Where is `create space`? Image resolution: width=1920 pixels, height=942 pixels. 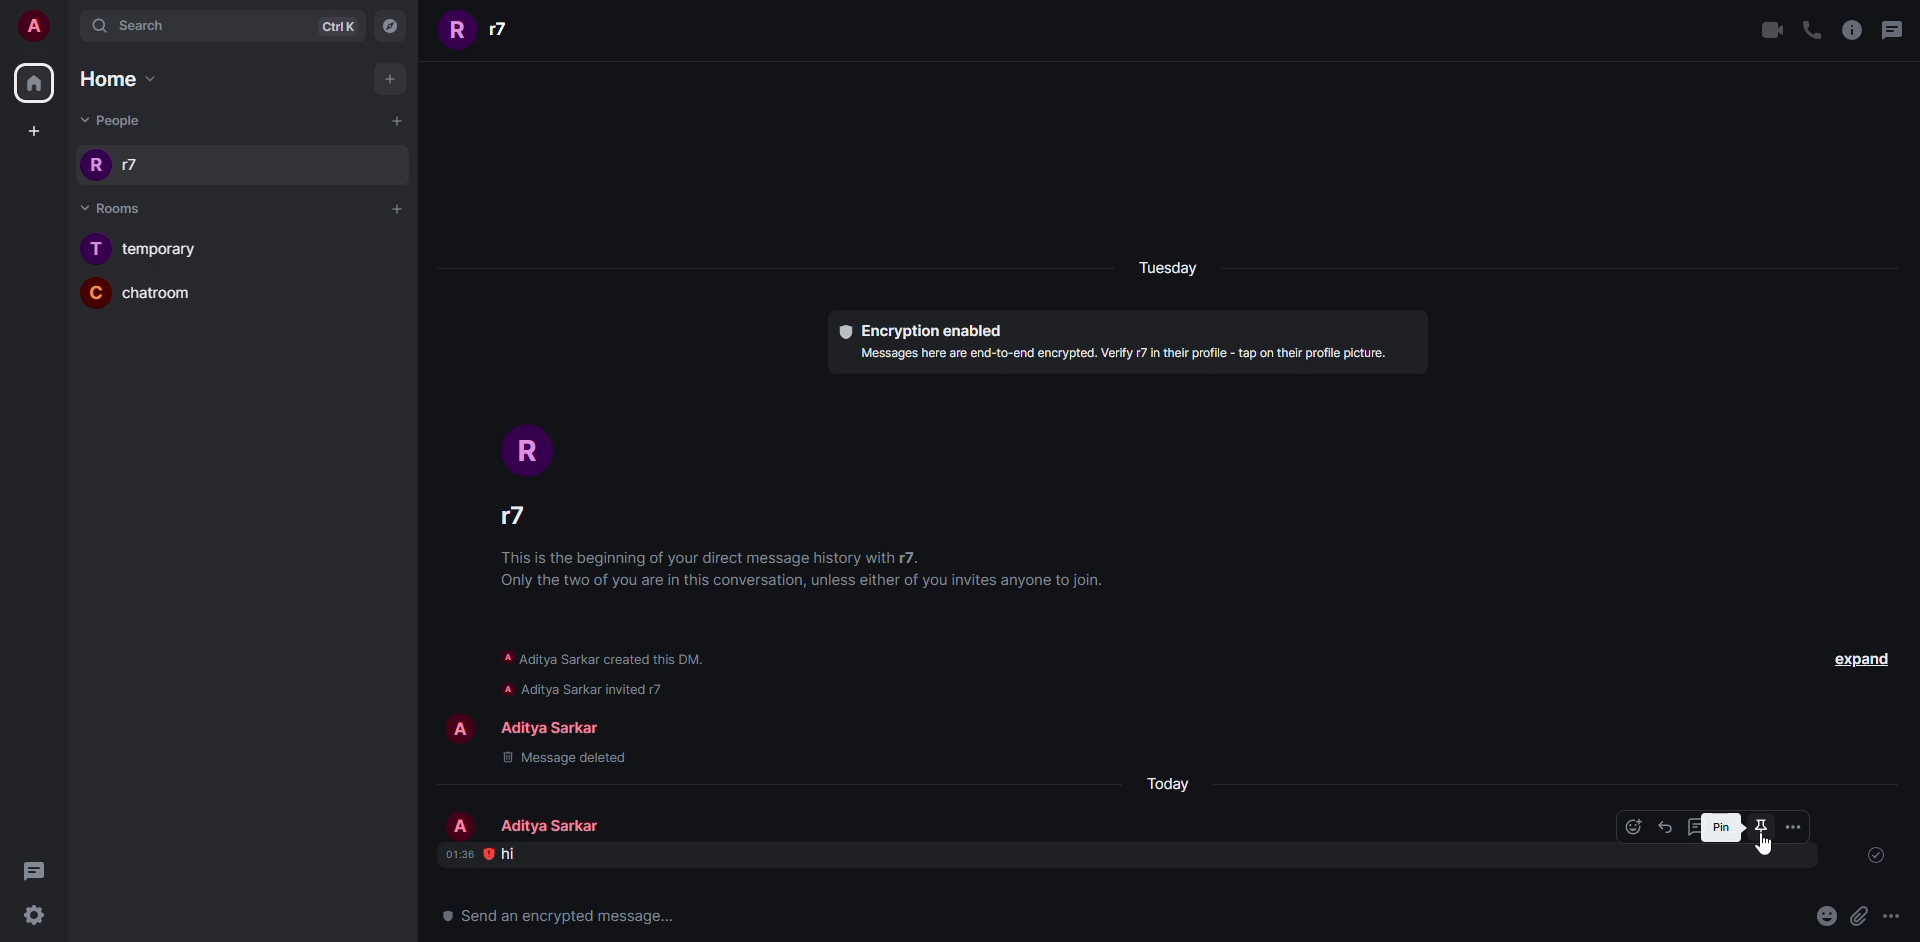 create space is located at coordinates (34, 128).